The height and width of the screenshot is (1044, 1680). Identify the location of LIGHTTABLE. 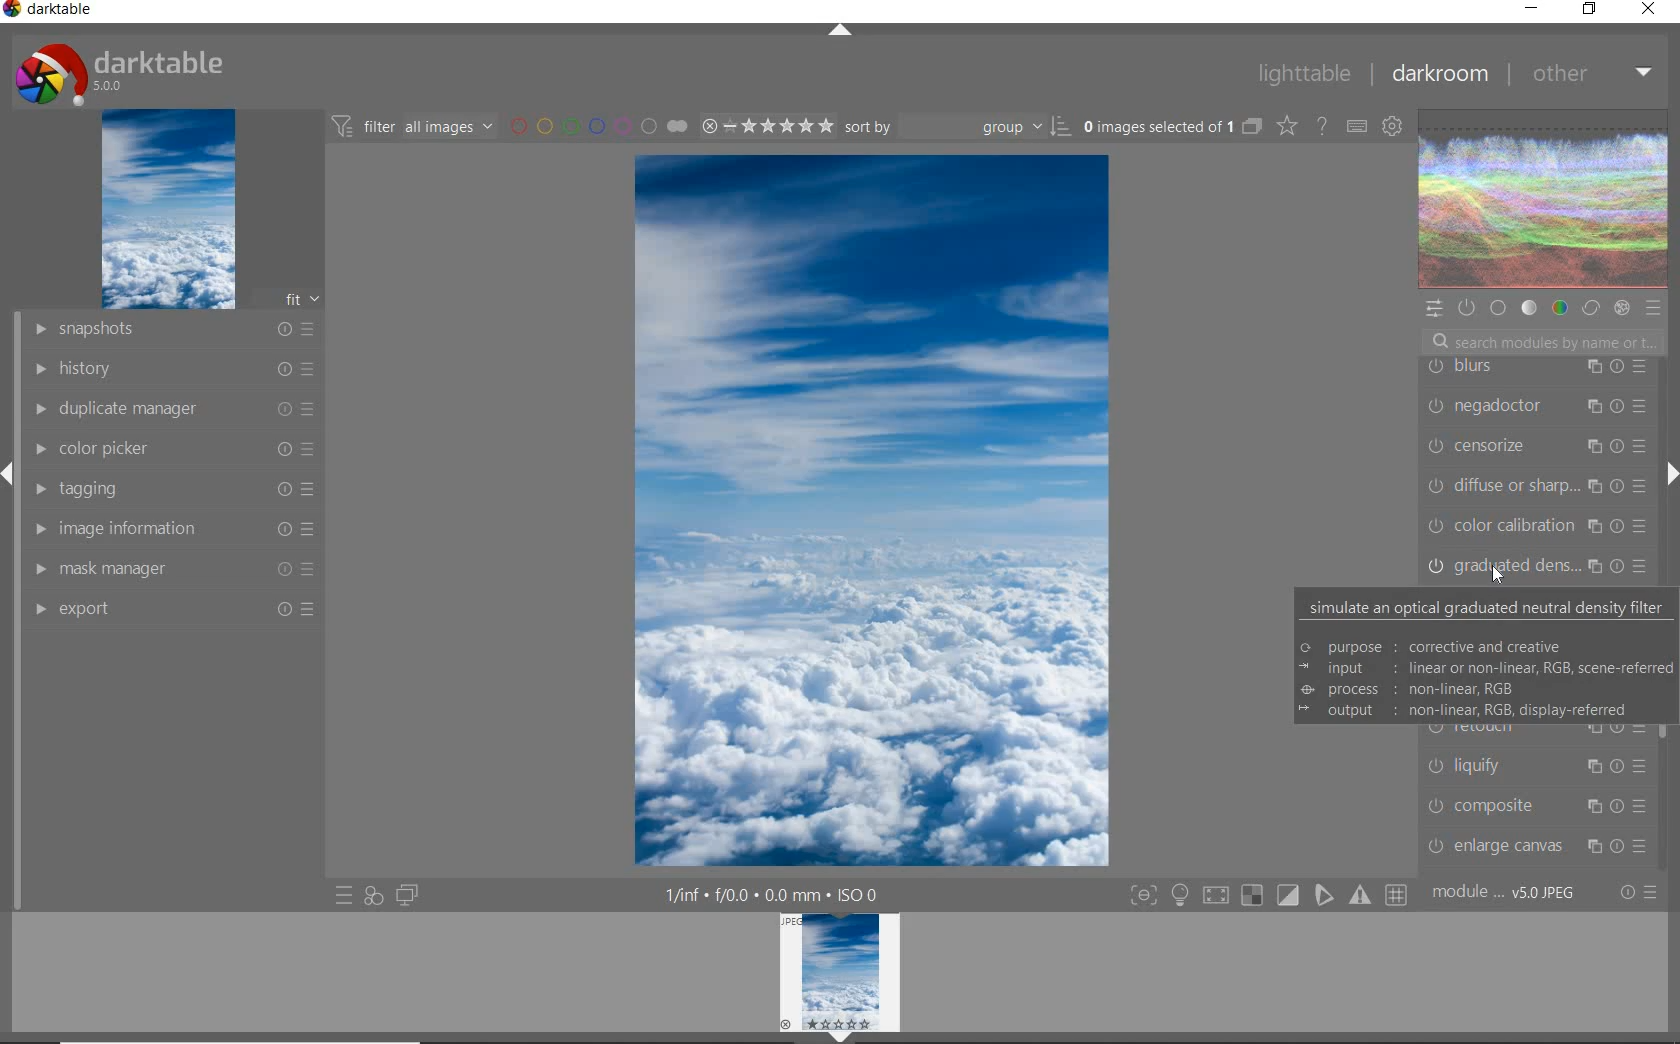
(1302, 72).